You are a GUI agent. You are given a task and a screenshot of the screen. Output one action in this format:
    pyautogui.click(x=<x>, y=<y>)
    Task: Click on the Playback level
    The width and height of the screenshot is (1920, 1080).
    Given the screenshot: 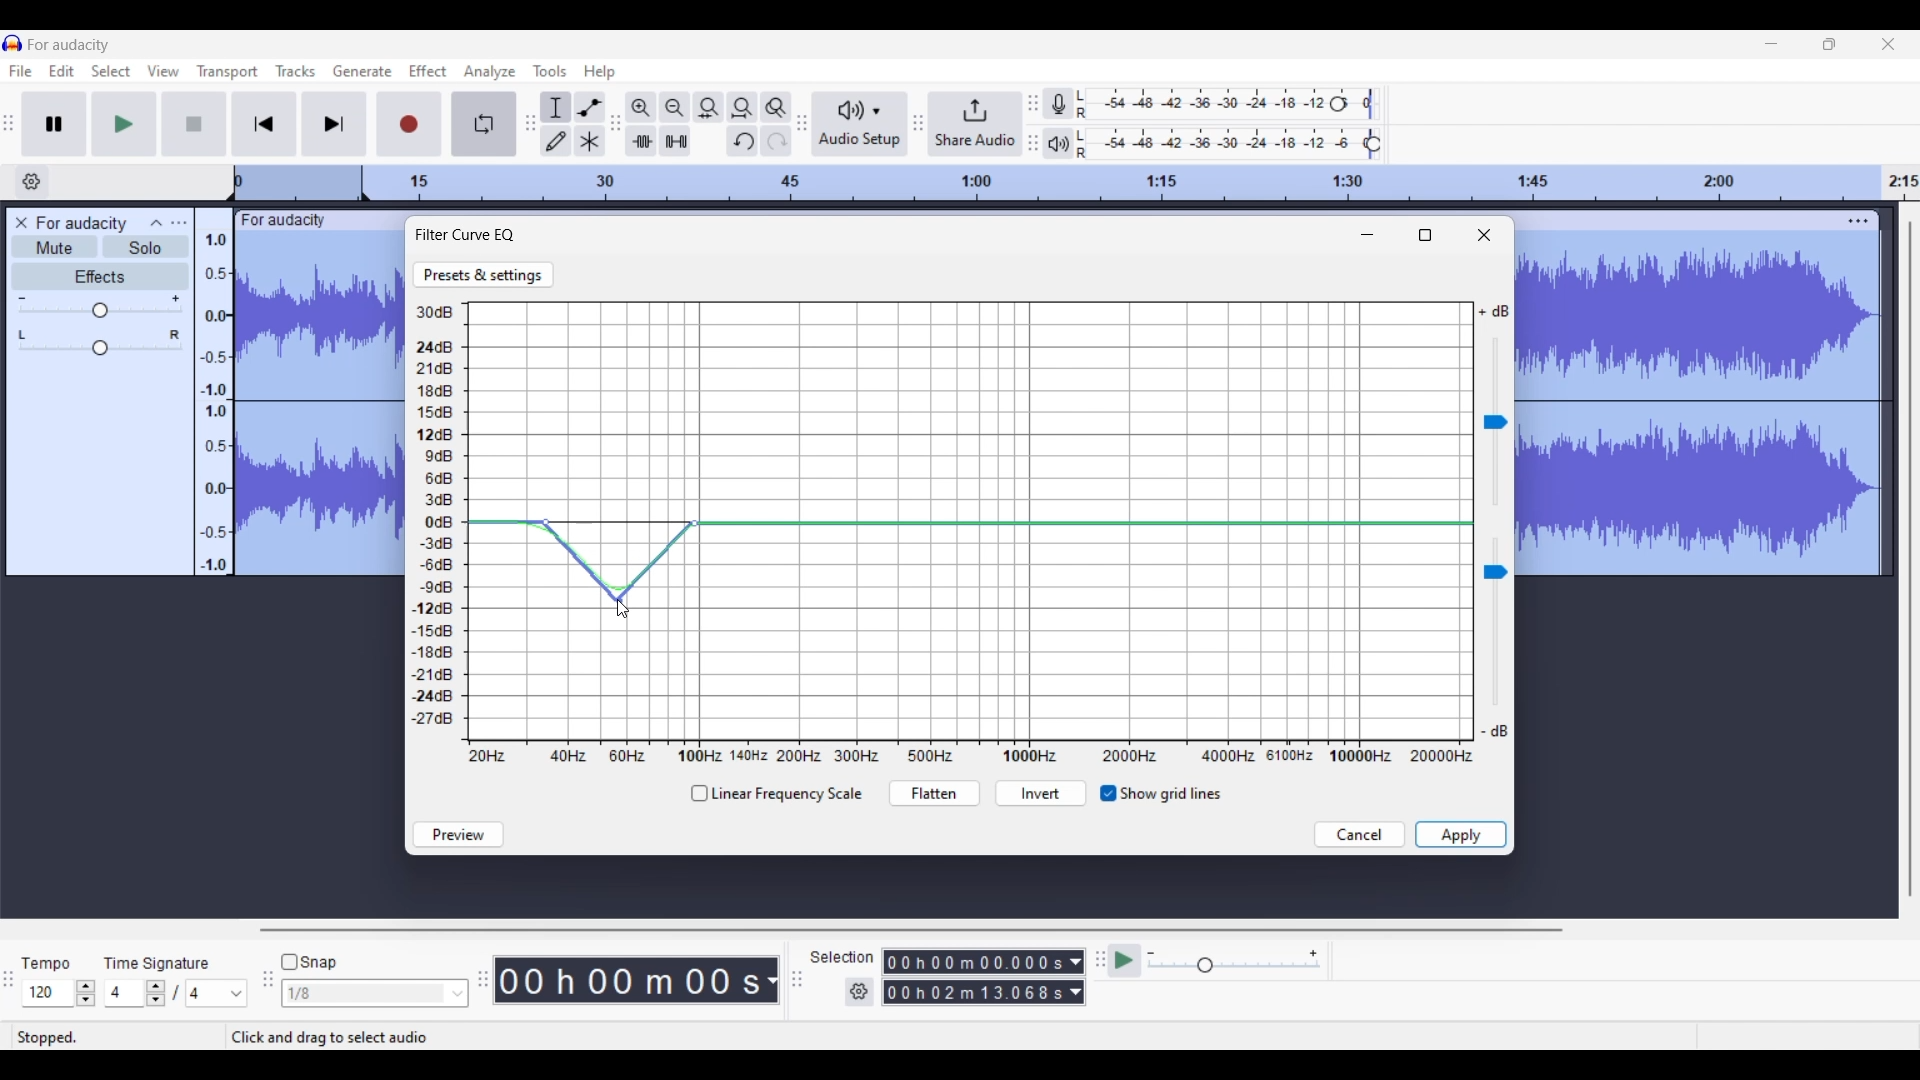 What is the action you would take?
    pyautogui.click(x=1225, y=144)
    